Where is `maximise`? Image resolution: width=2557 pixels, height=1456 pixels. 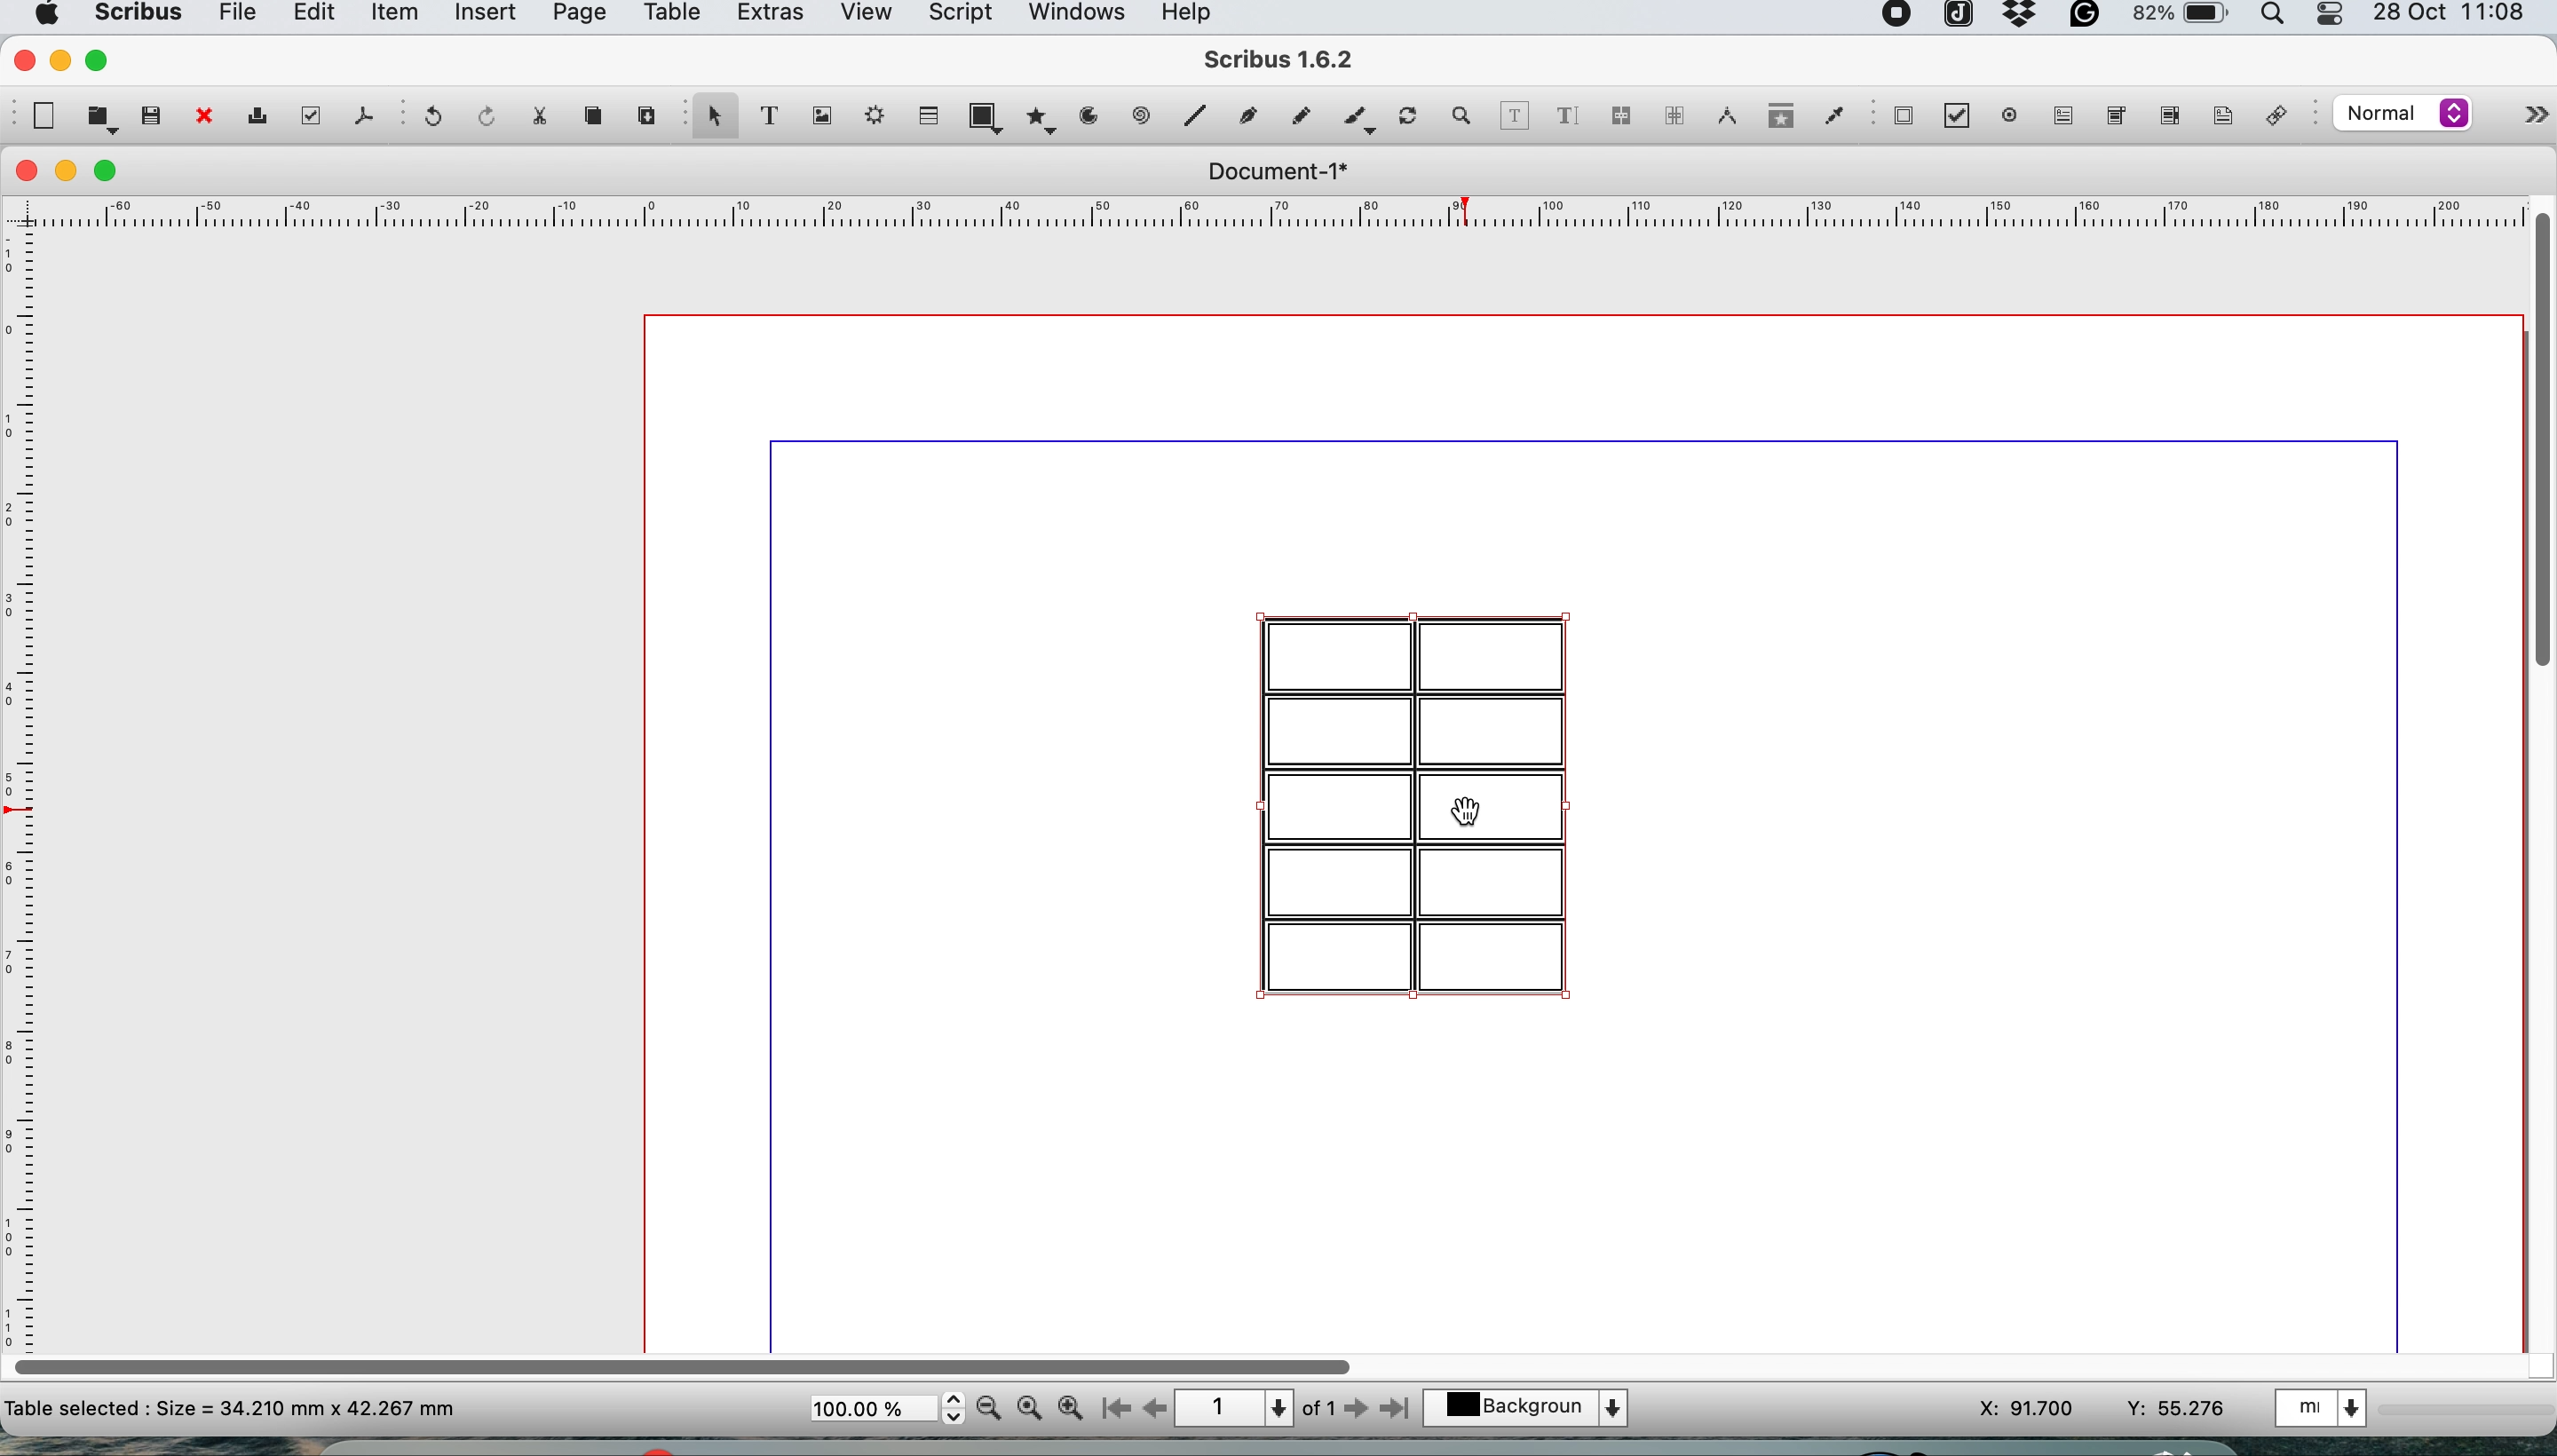
maximise is located at coordinates (113, 172).